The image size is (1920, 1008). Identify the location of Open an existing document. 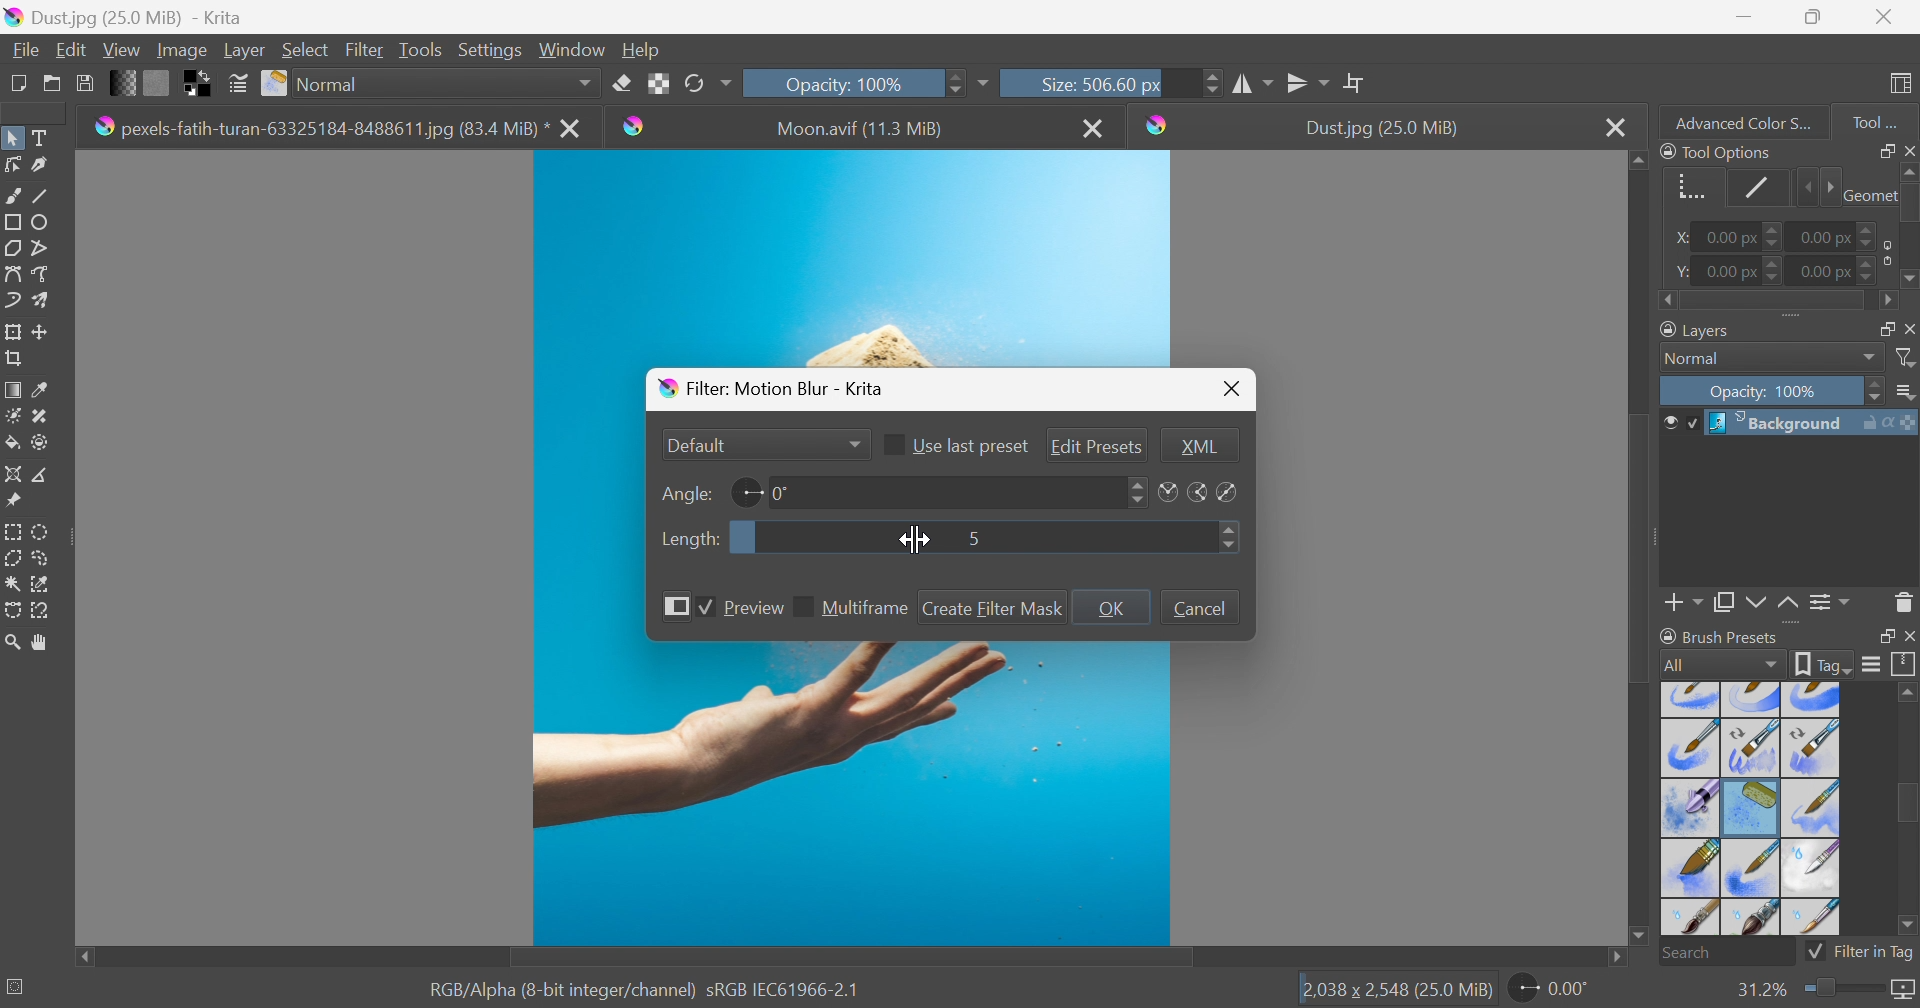
(53, 84).